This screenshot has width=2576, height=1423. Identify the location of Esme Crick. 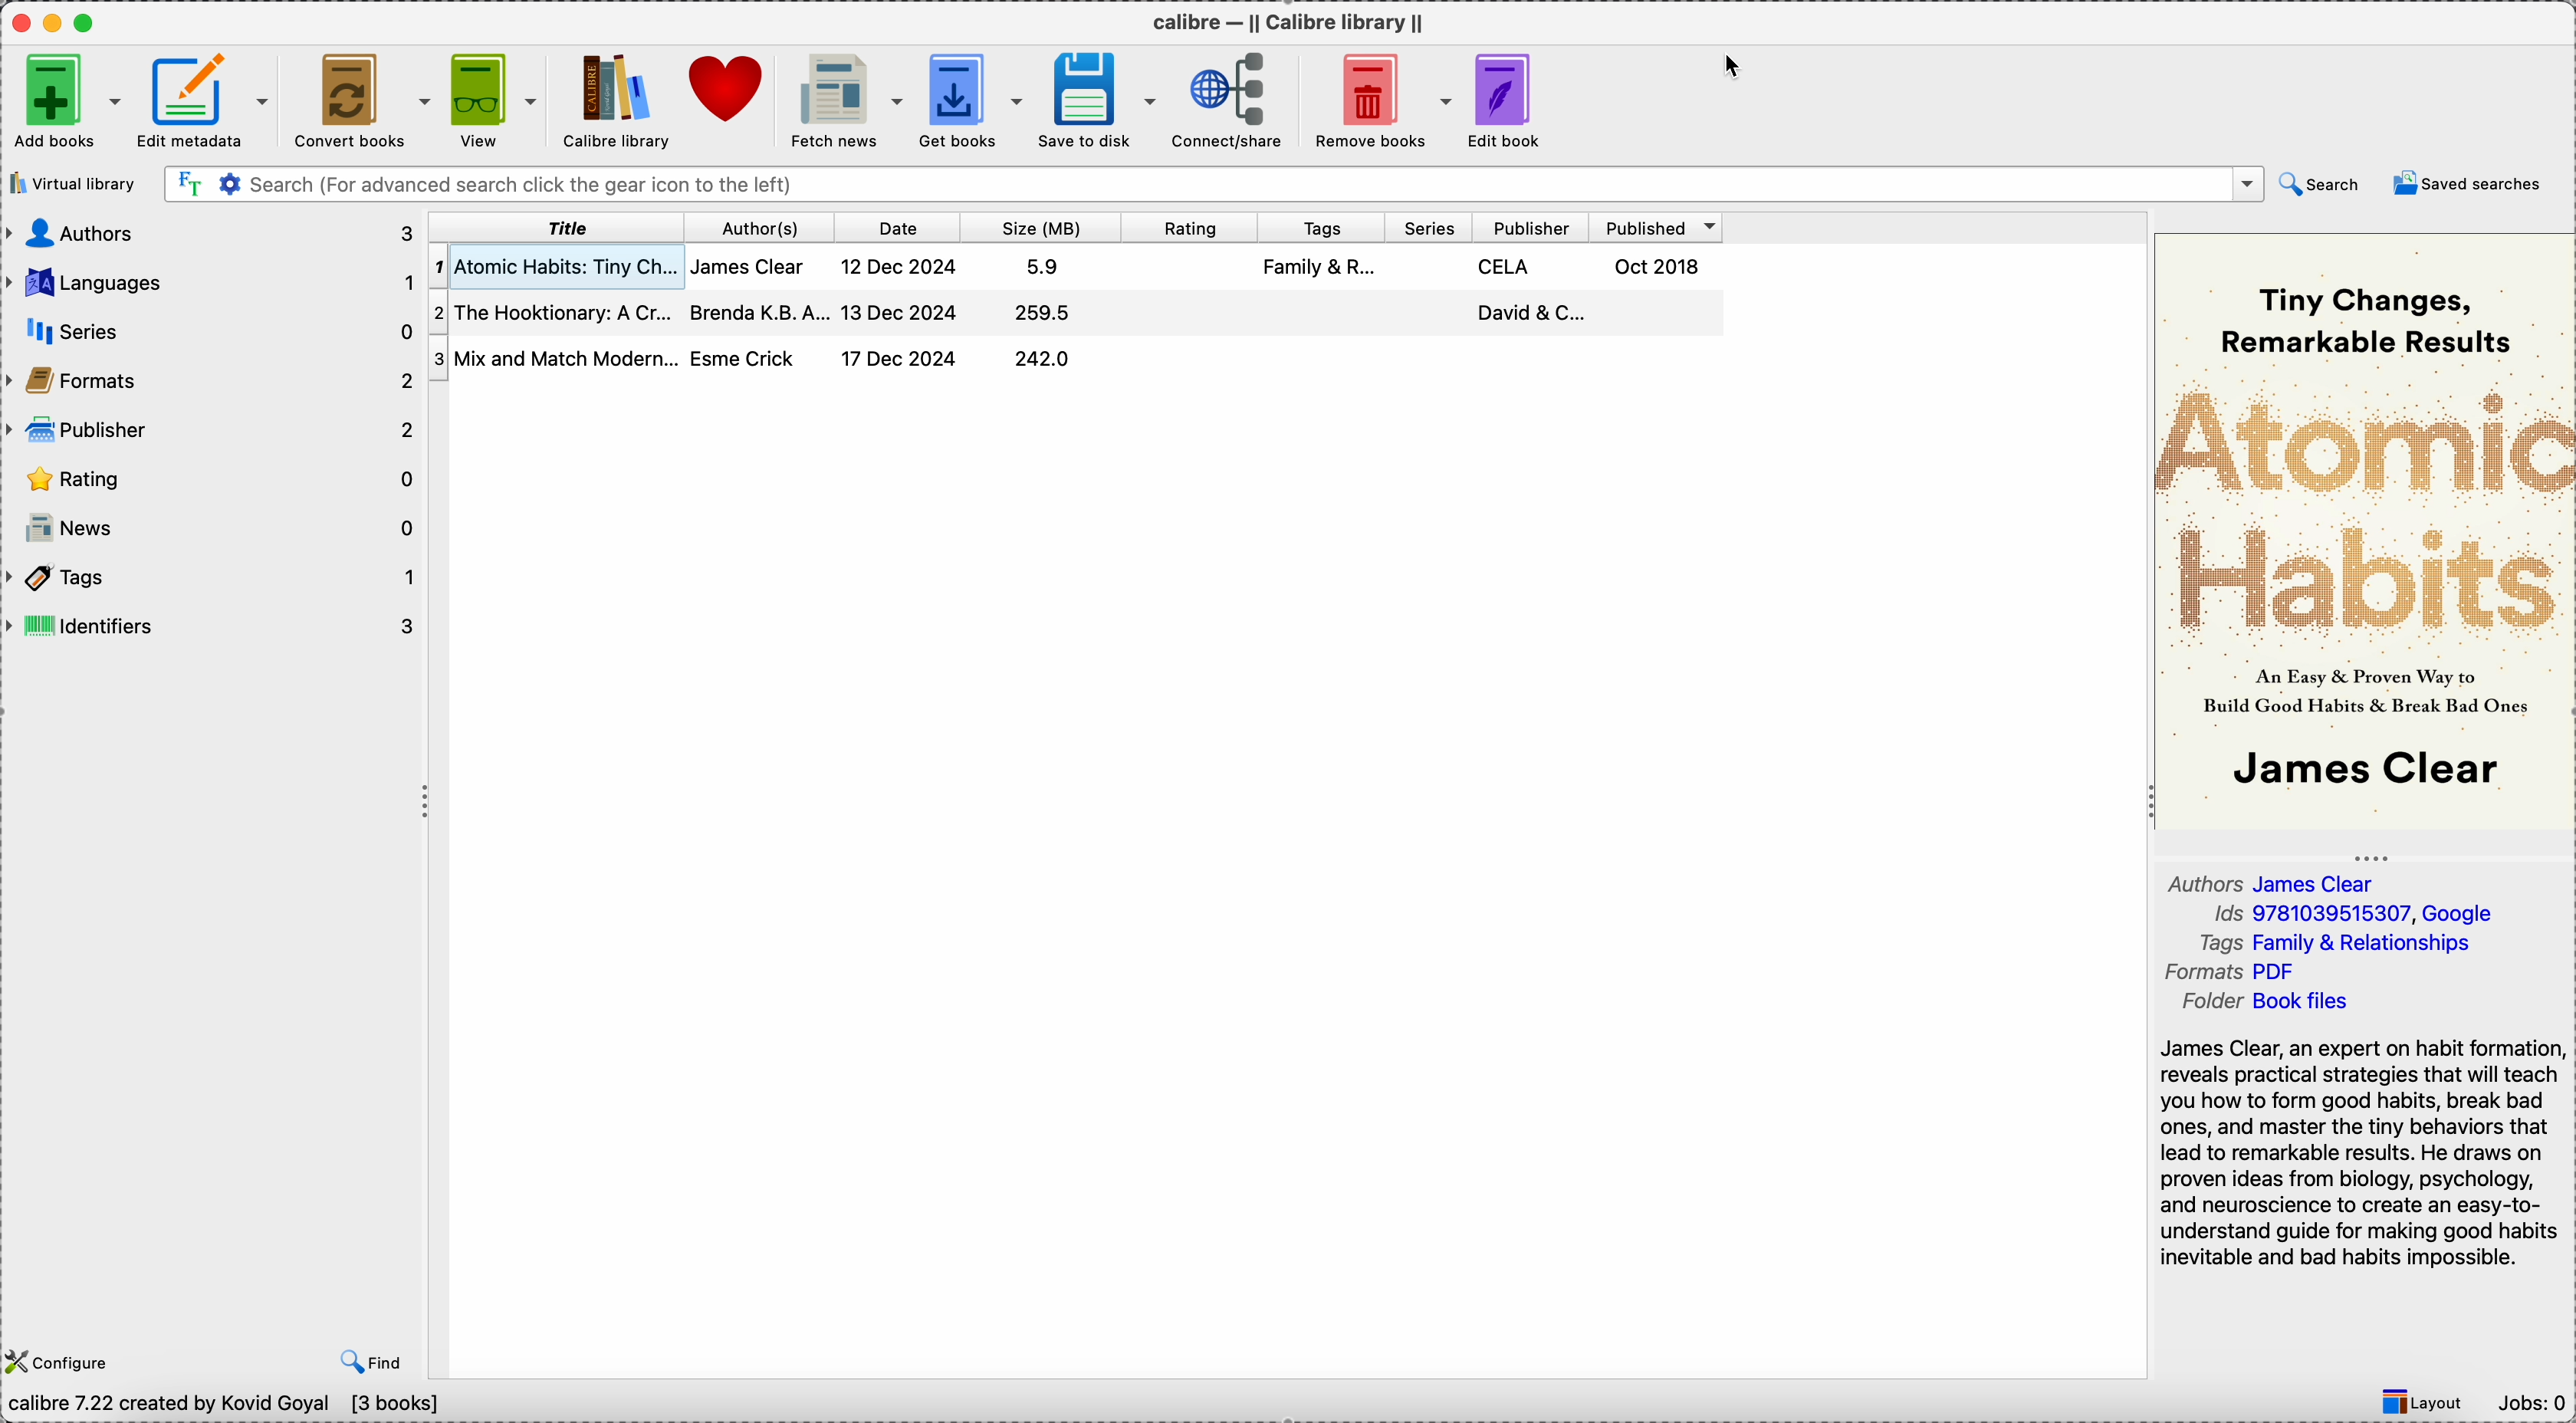
(745, 357).